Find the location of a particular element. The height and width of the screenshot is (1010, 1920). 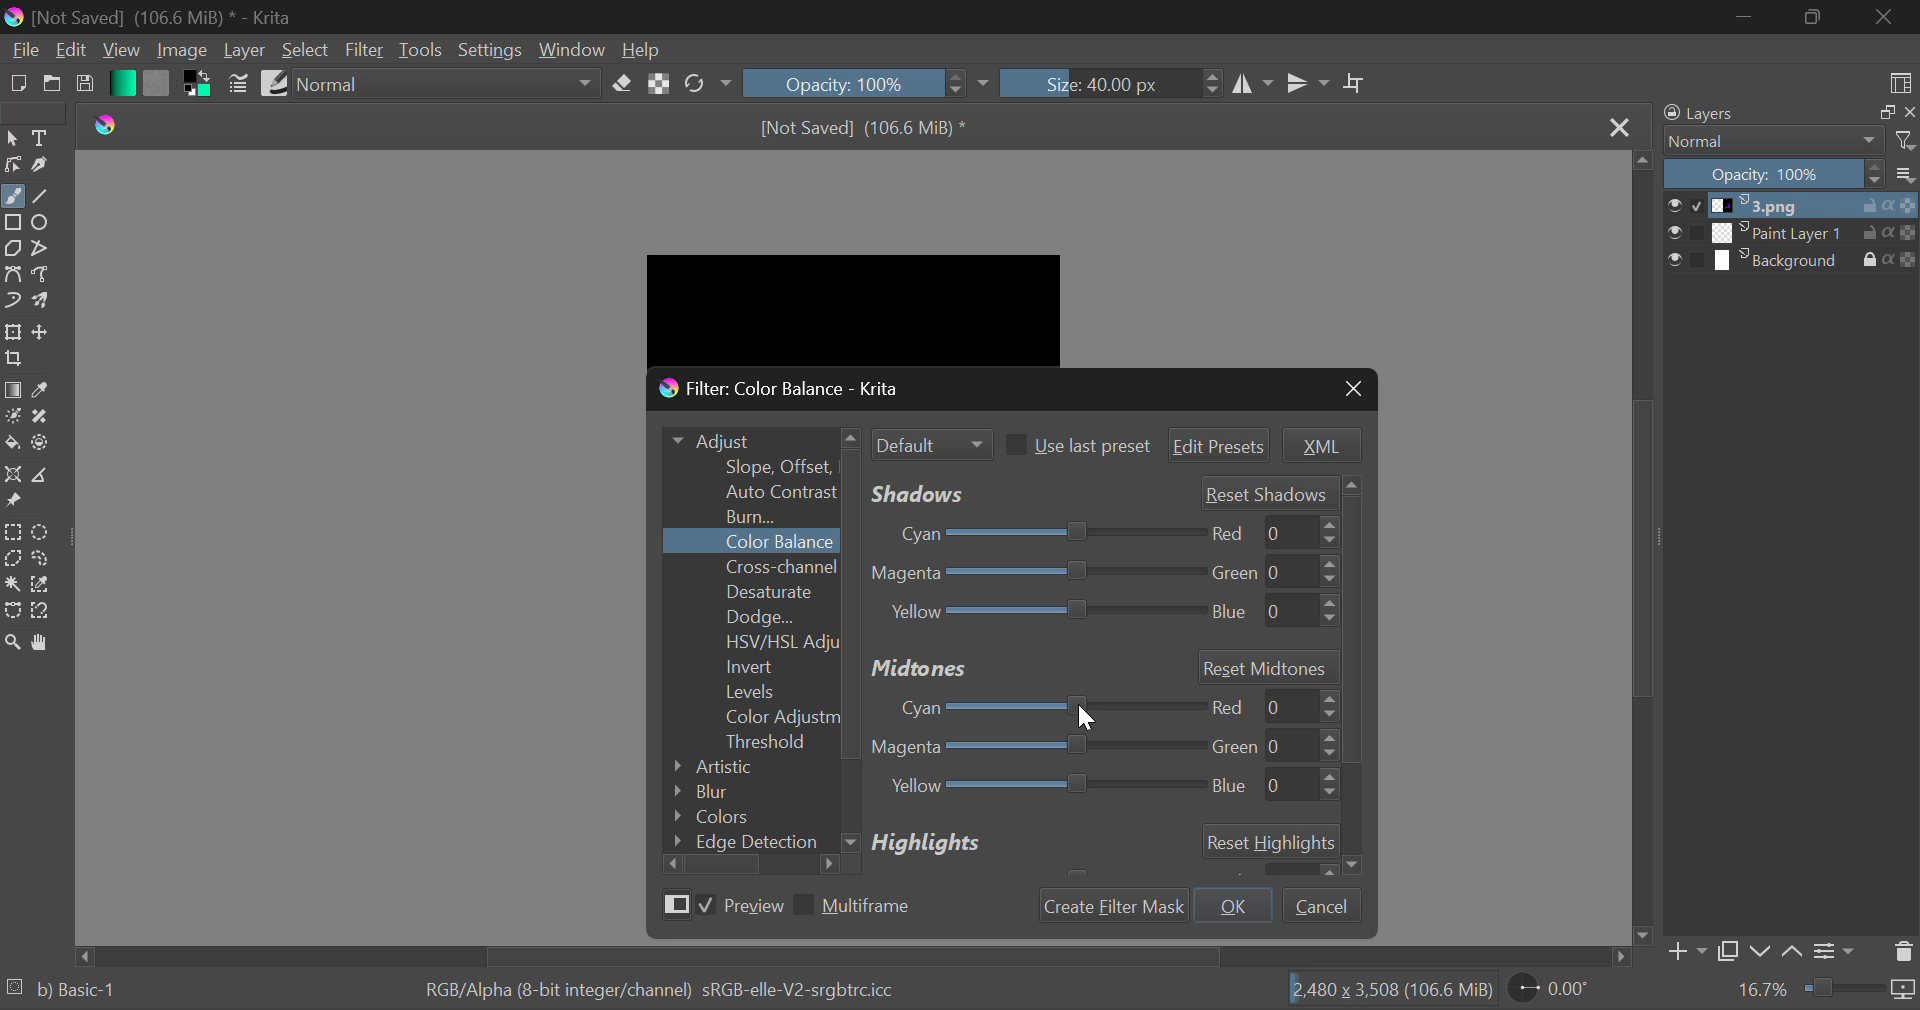

Circular Selection is located at coordinates (43, 530).